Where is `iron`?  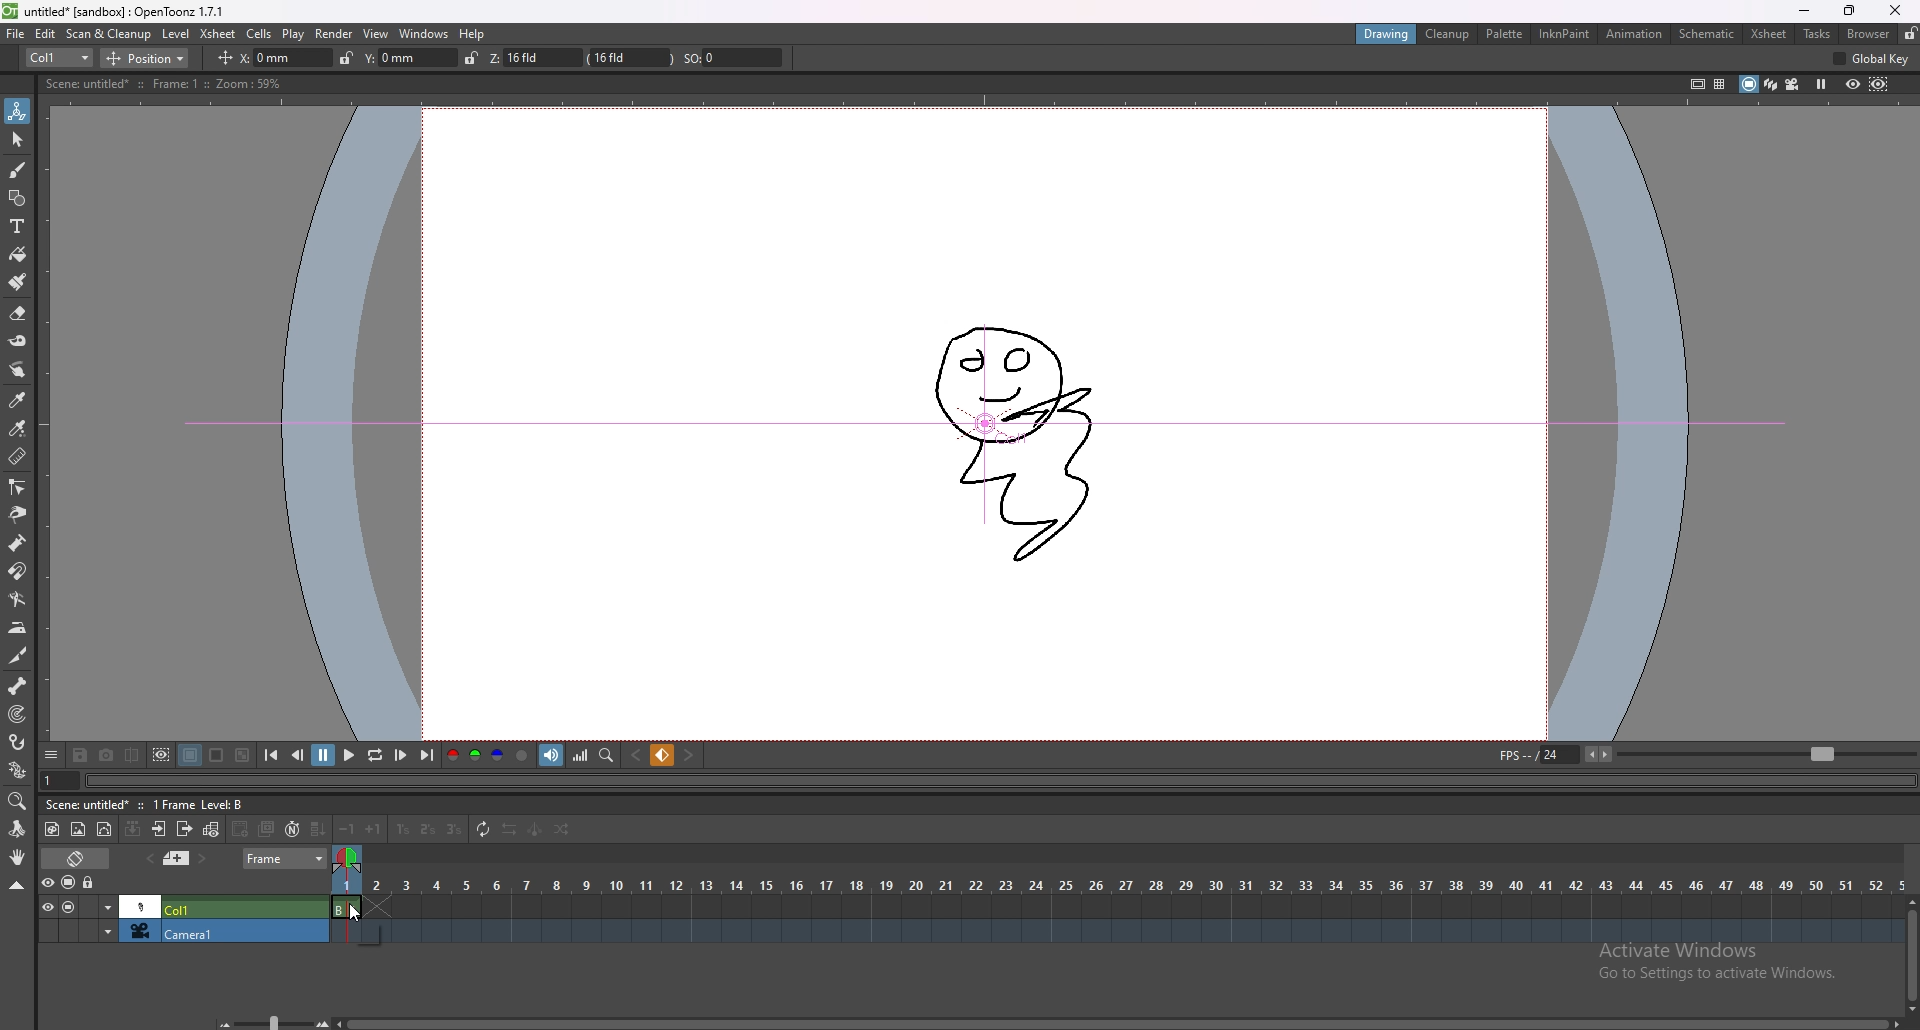 iron is located at coordinates (19, 627).